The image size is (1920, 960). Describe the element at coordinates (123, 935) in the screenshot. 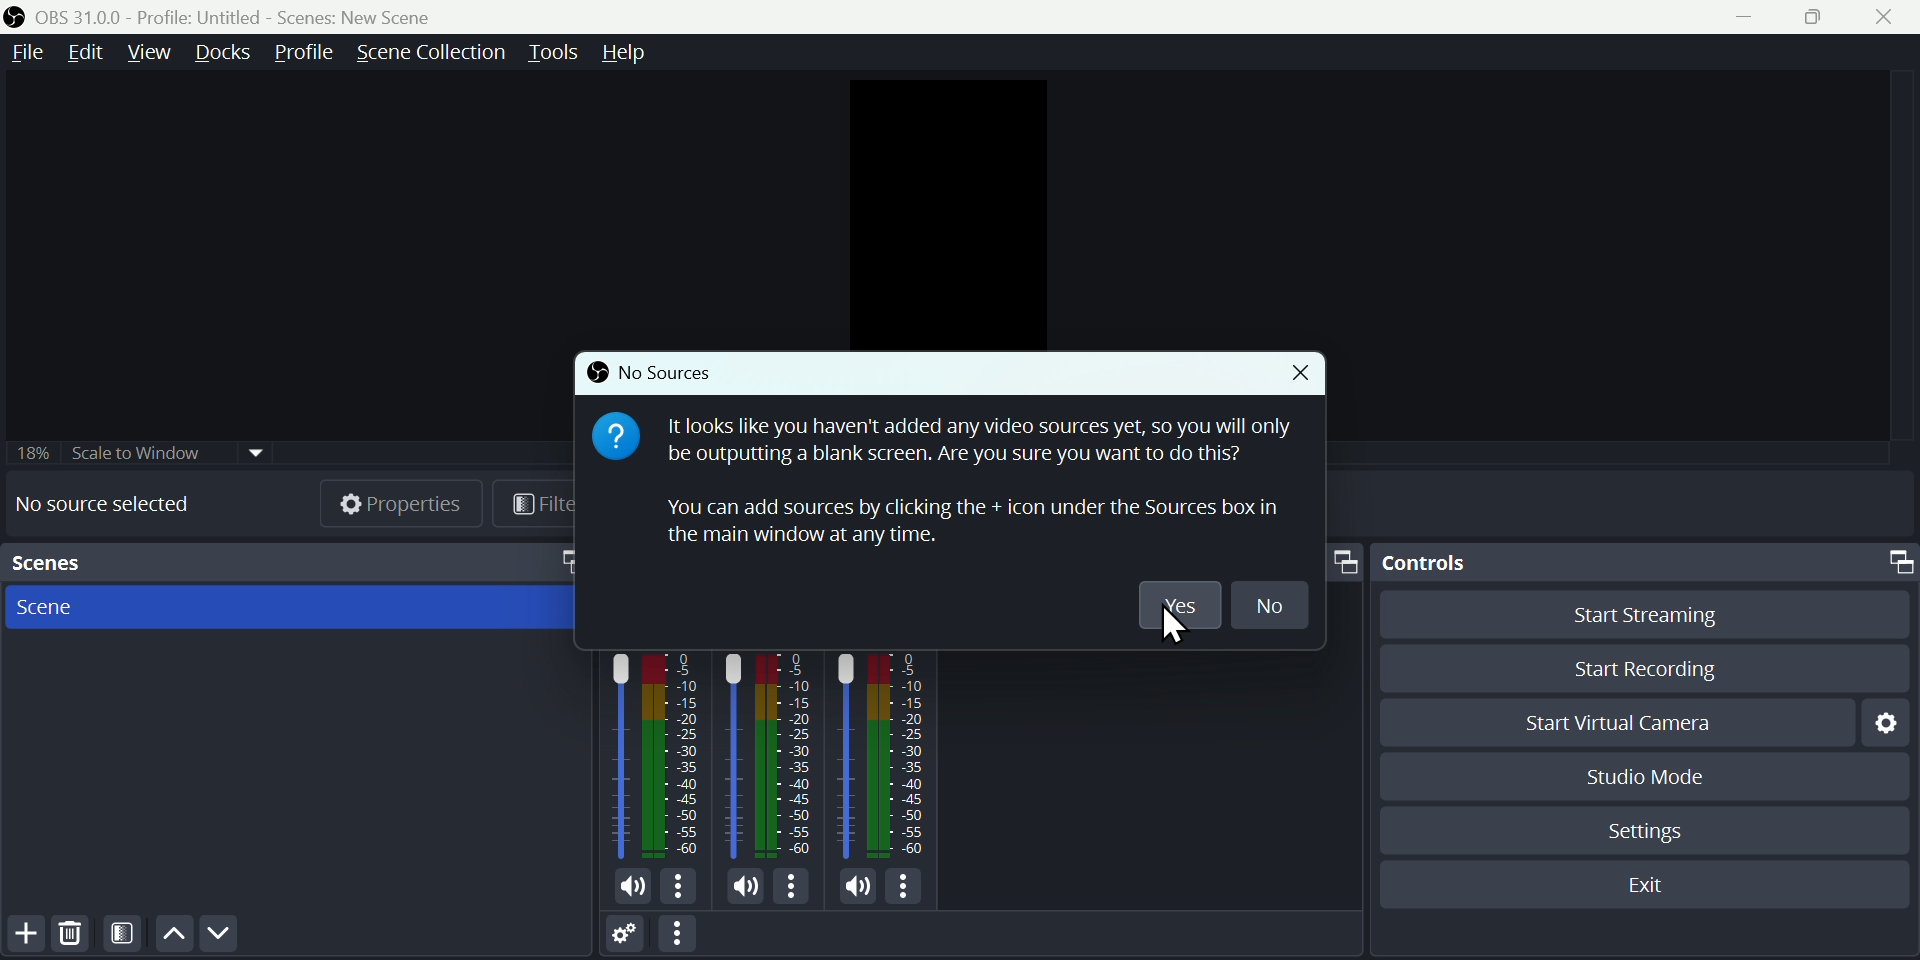

I see `Filter` at that location.